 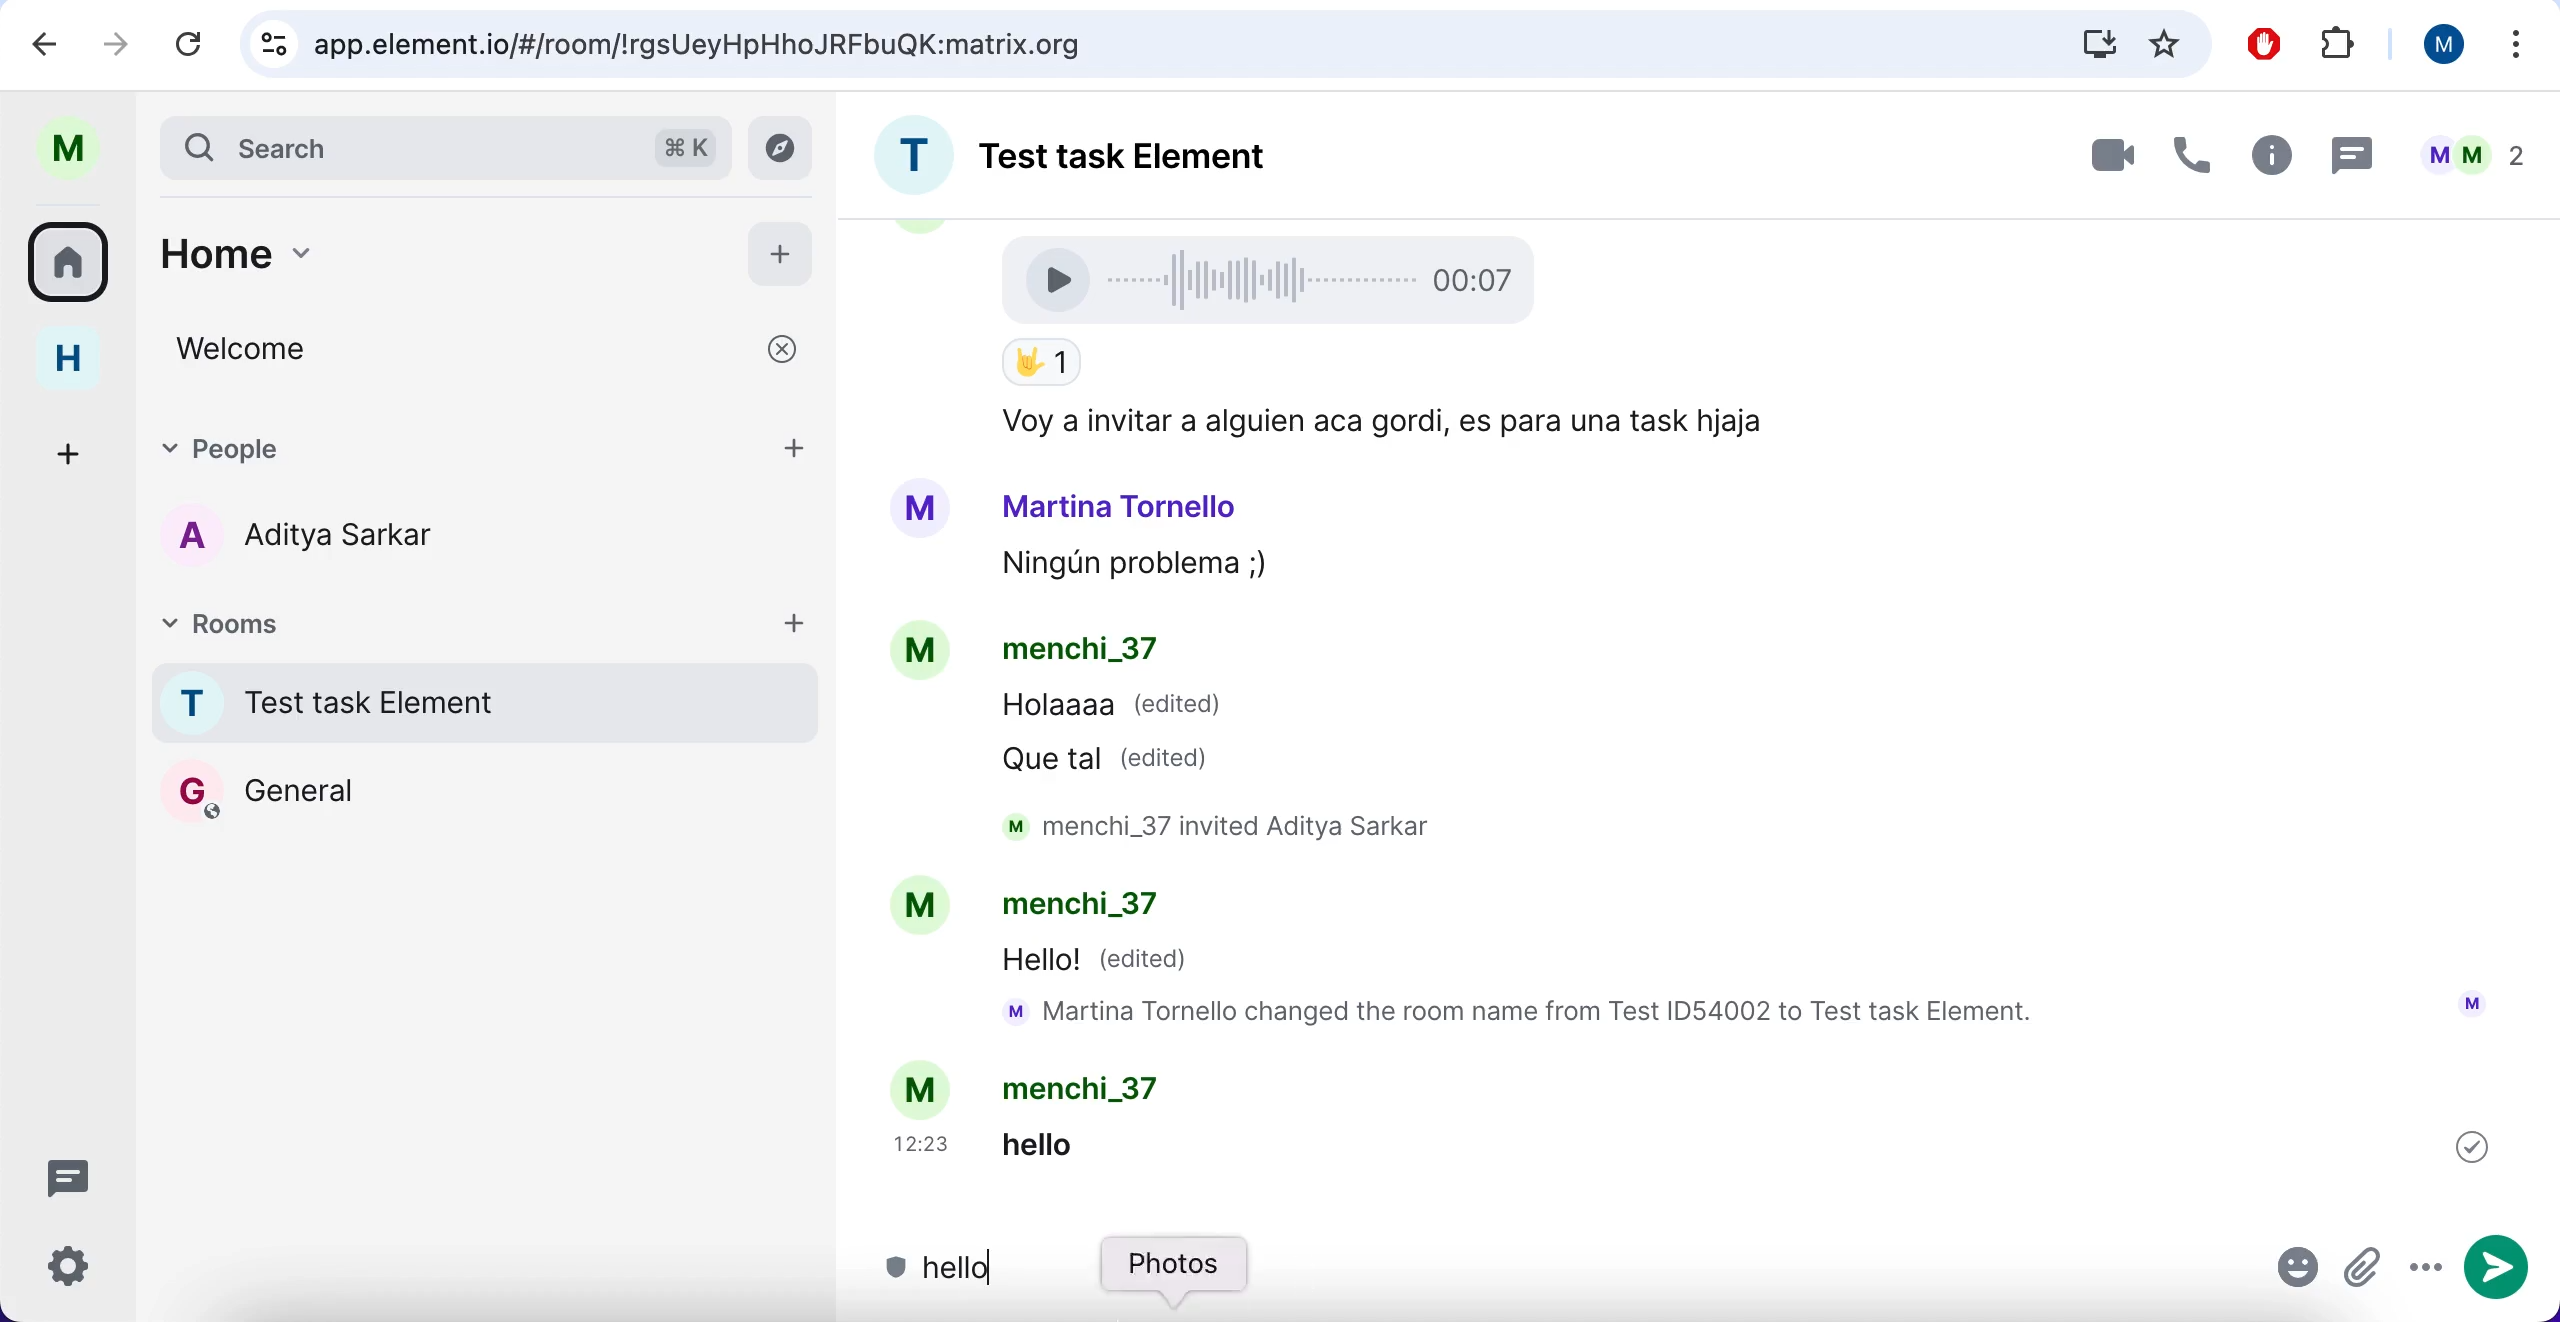 What do you see at coordinates (795, 621) in the screenshot?
I see `add` at bounding box center [795, 621].